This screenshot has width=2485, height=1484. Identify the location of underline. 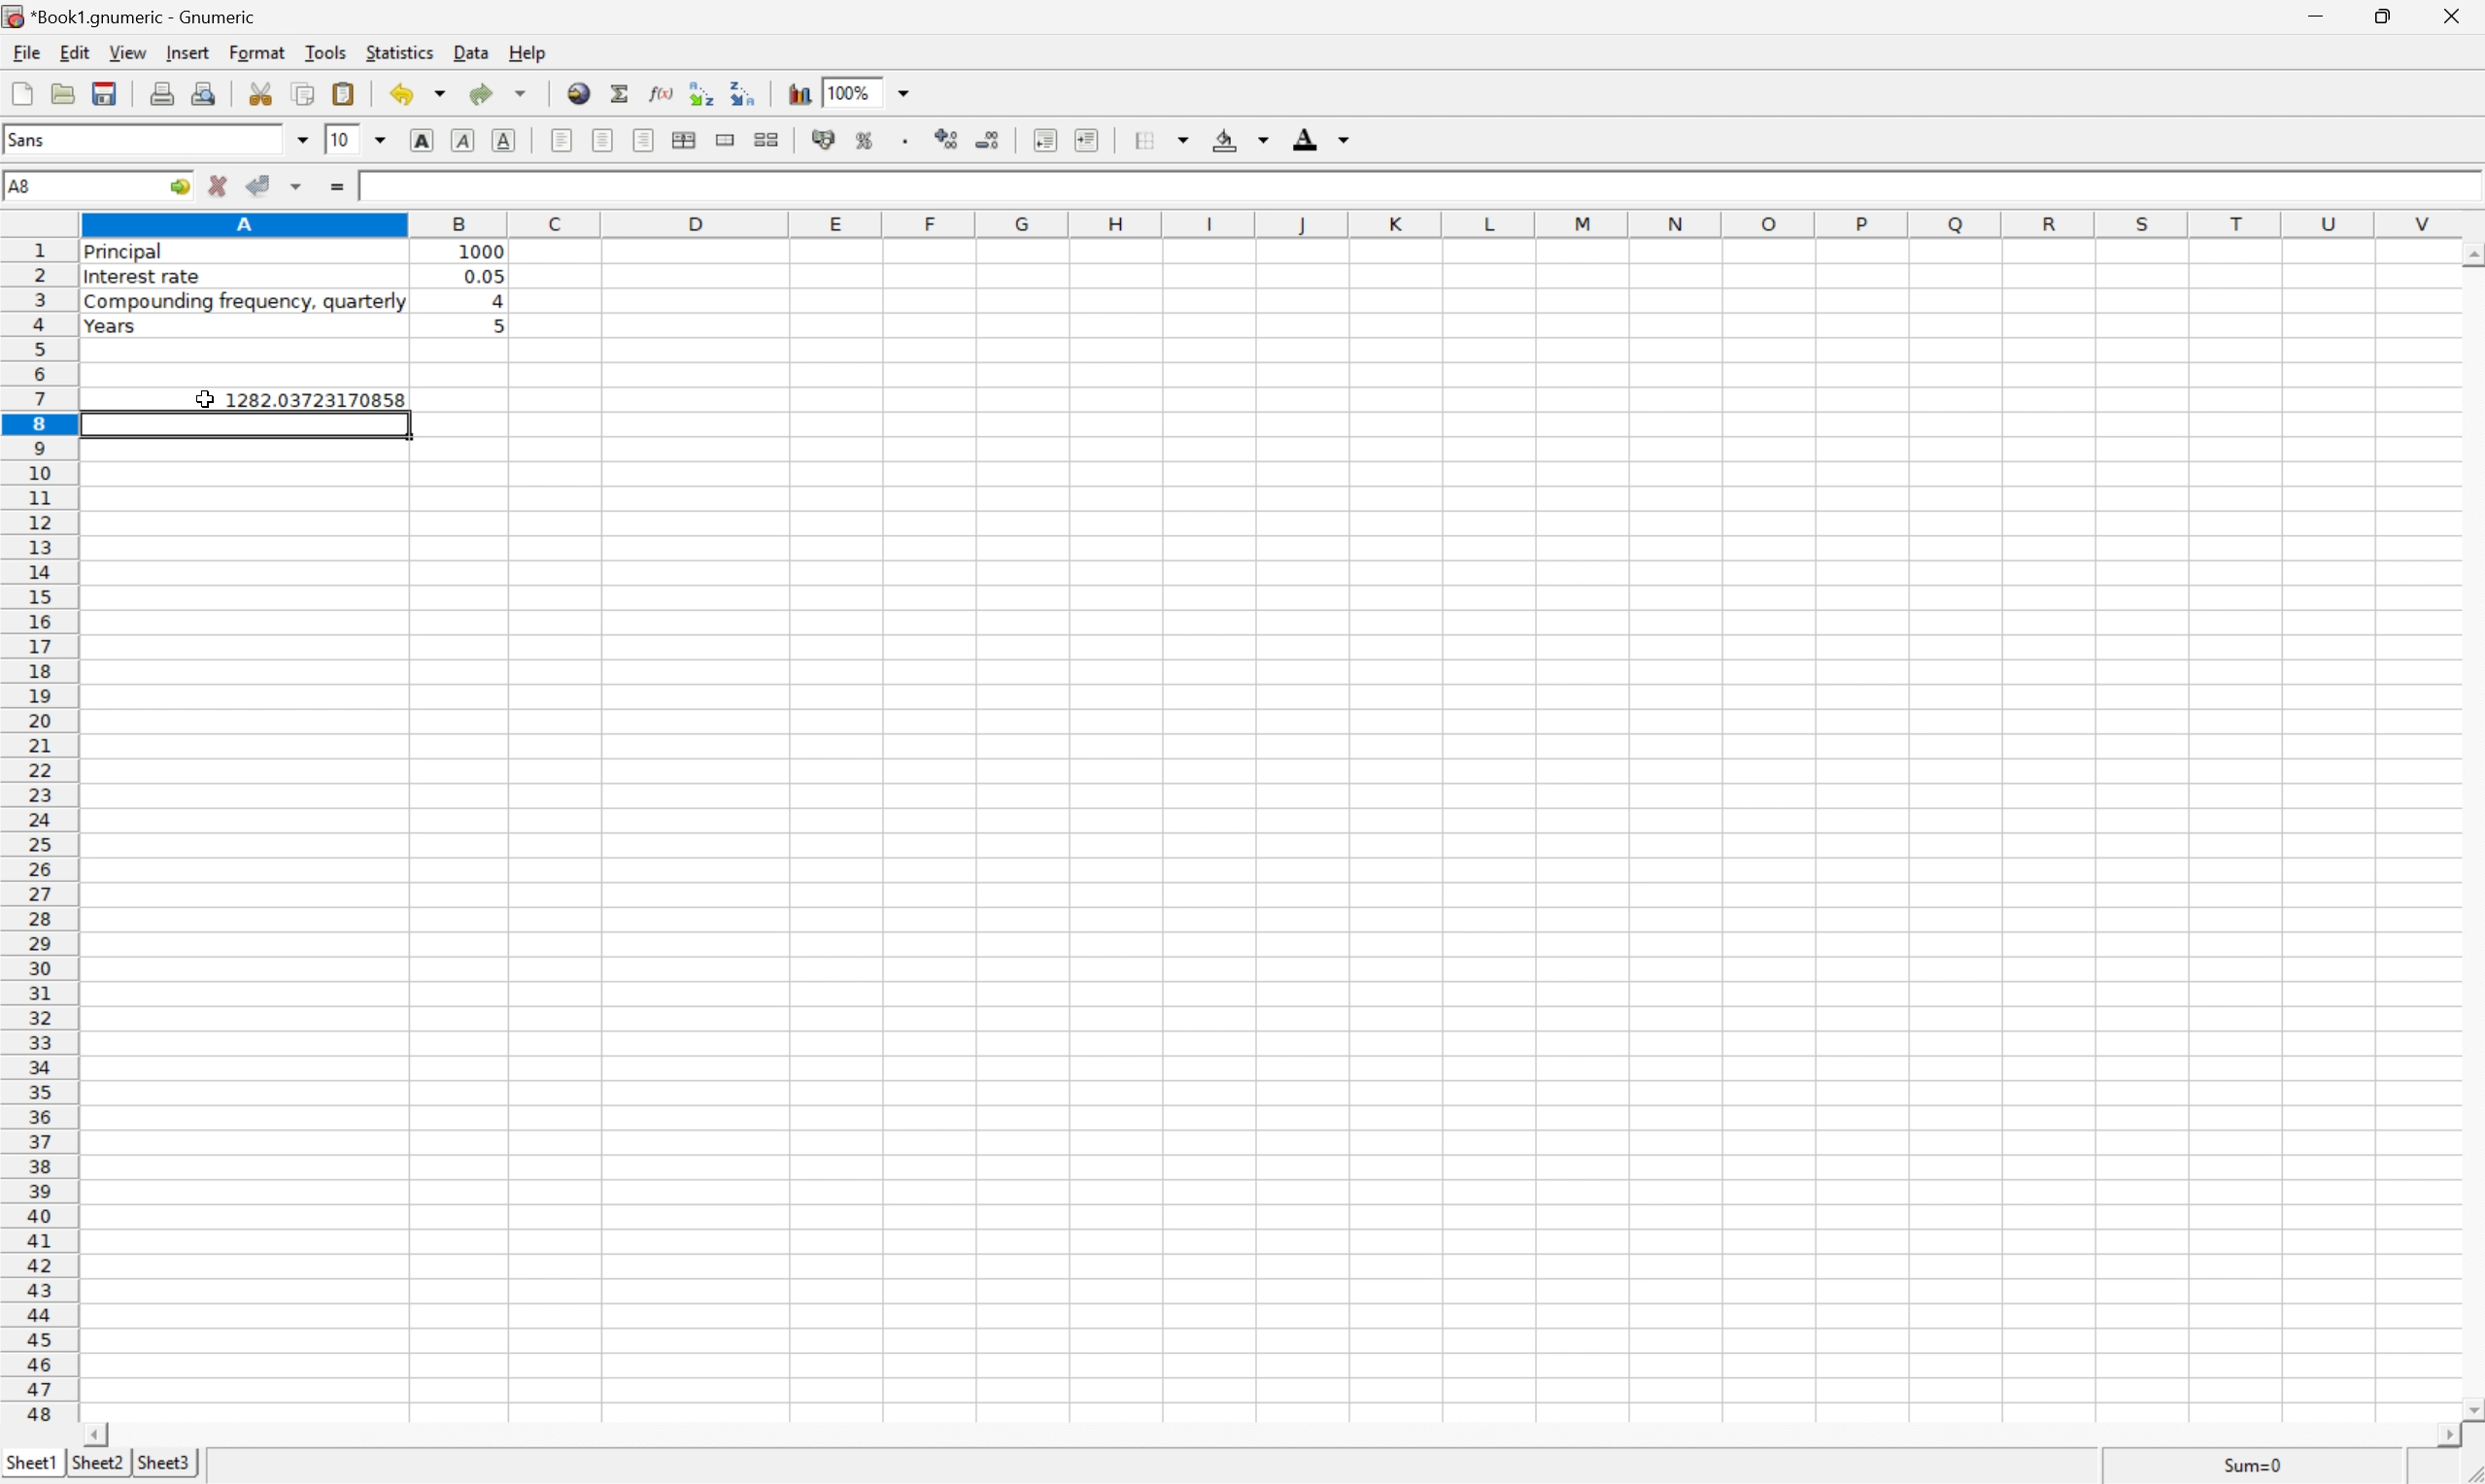
(505, 140).